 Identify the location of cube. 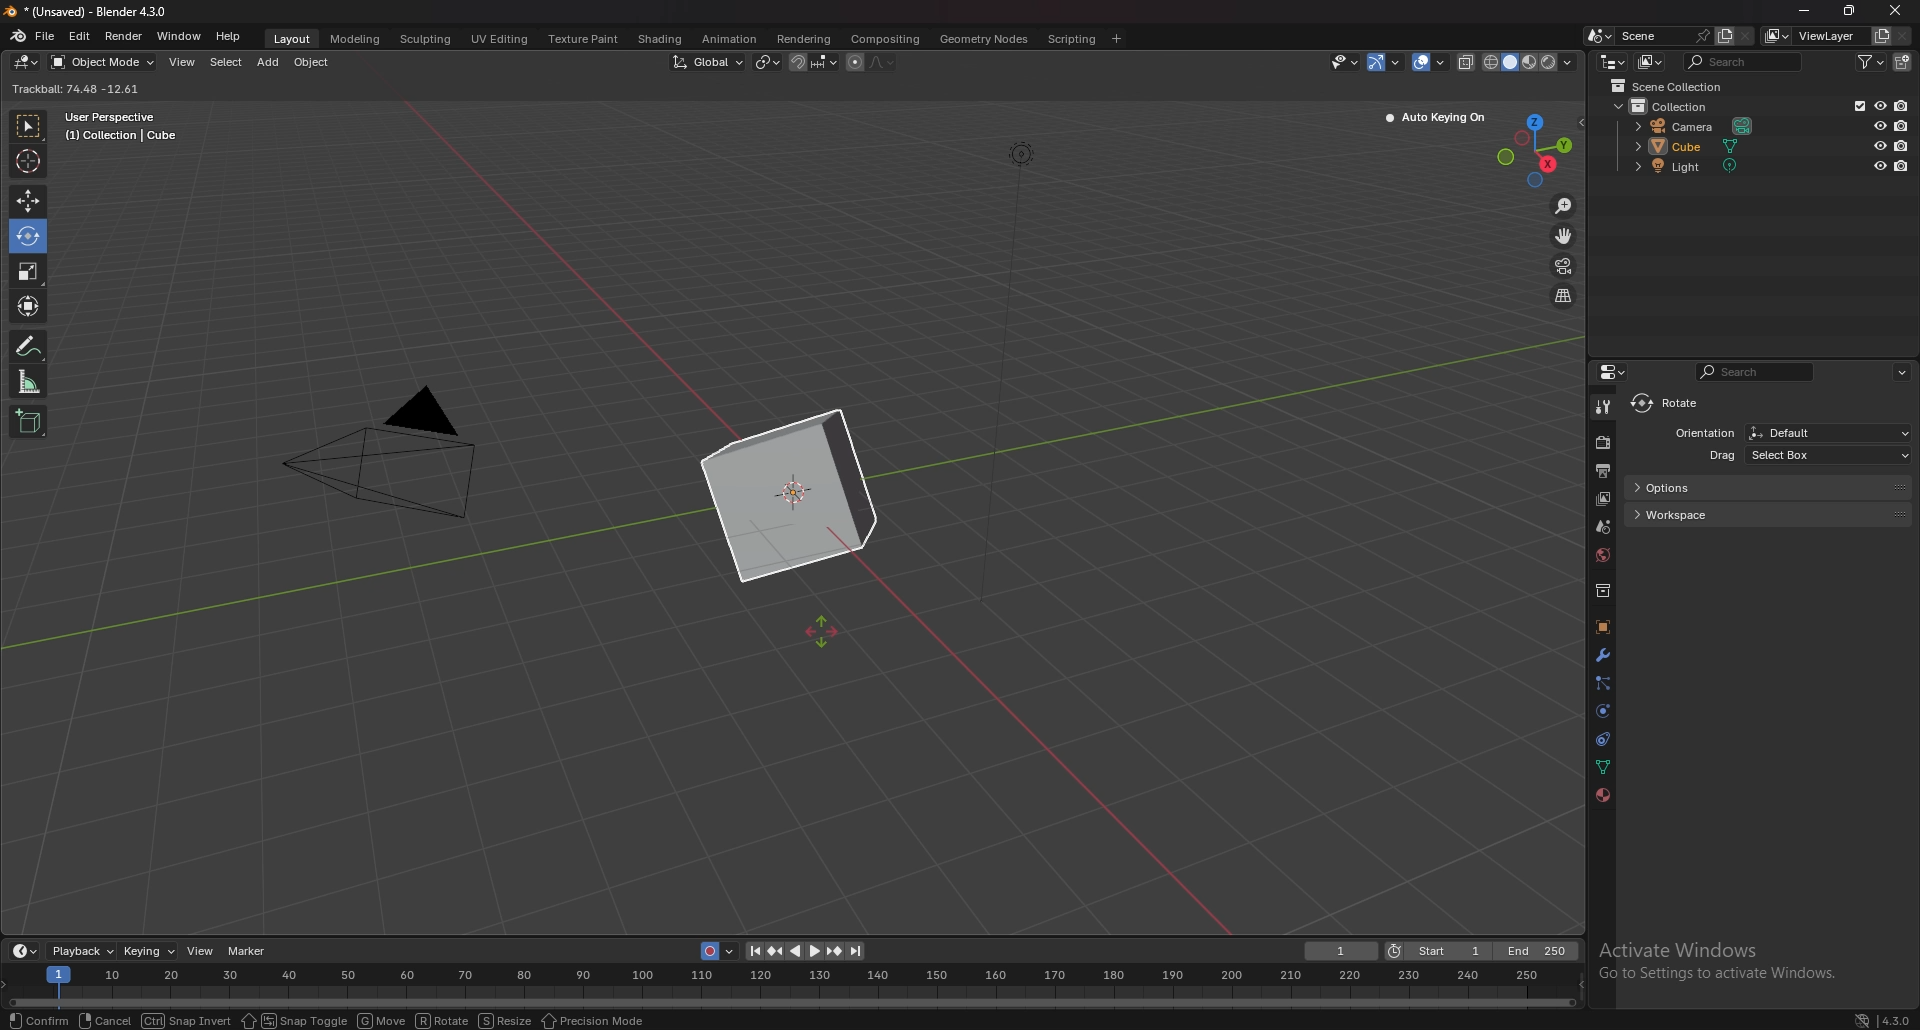
(1700, 145).